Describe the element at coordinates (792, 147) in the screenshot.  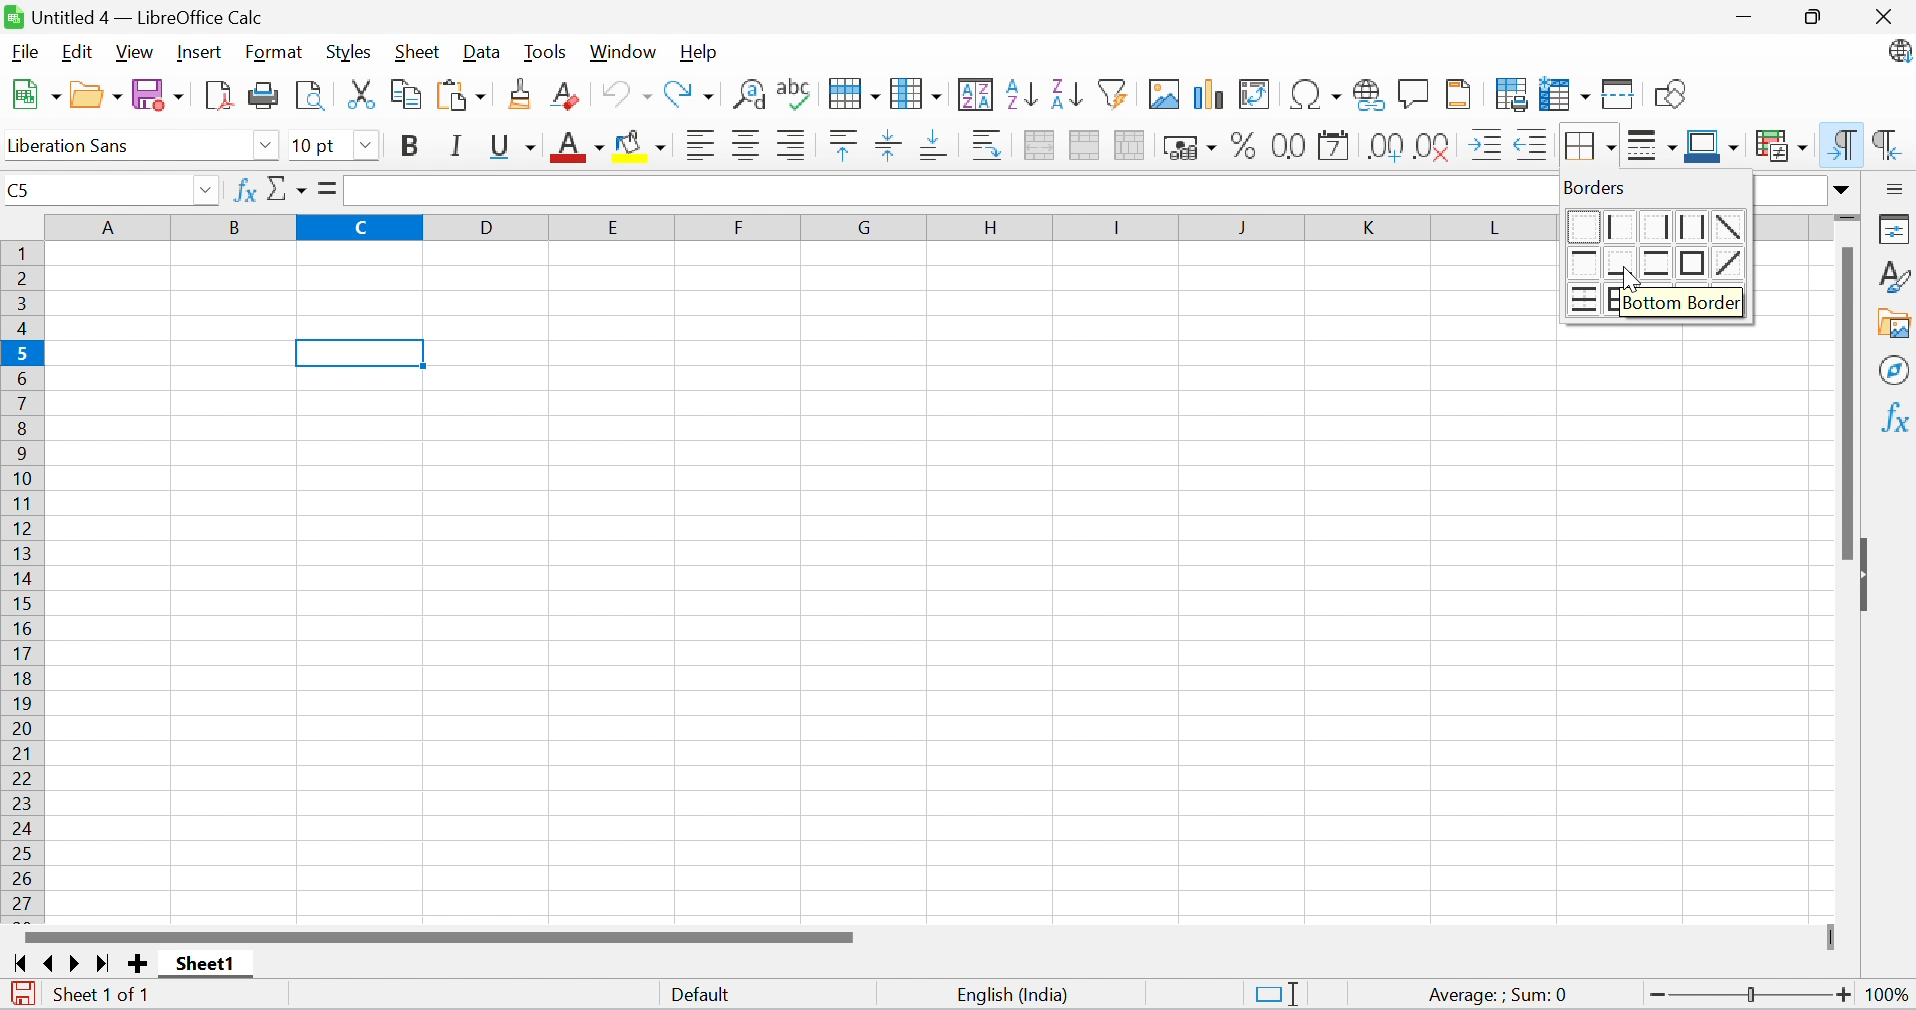
I see `Align right` at that location.